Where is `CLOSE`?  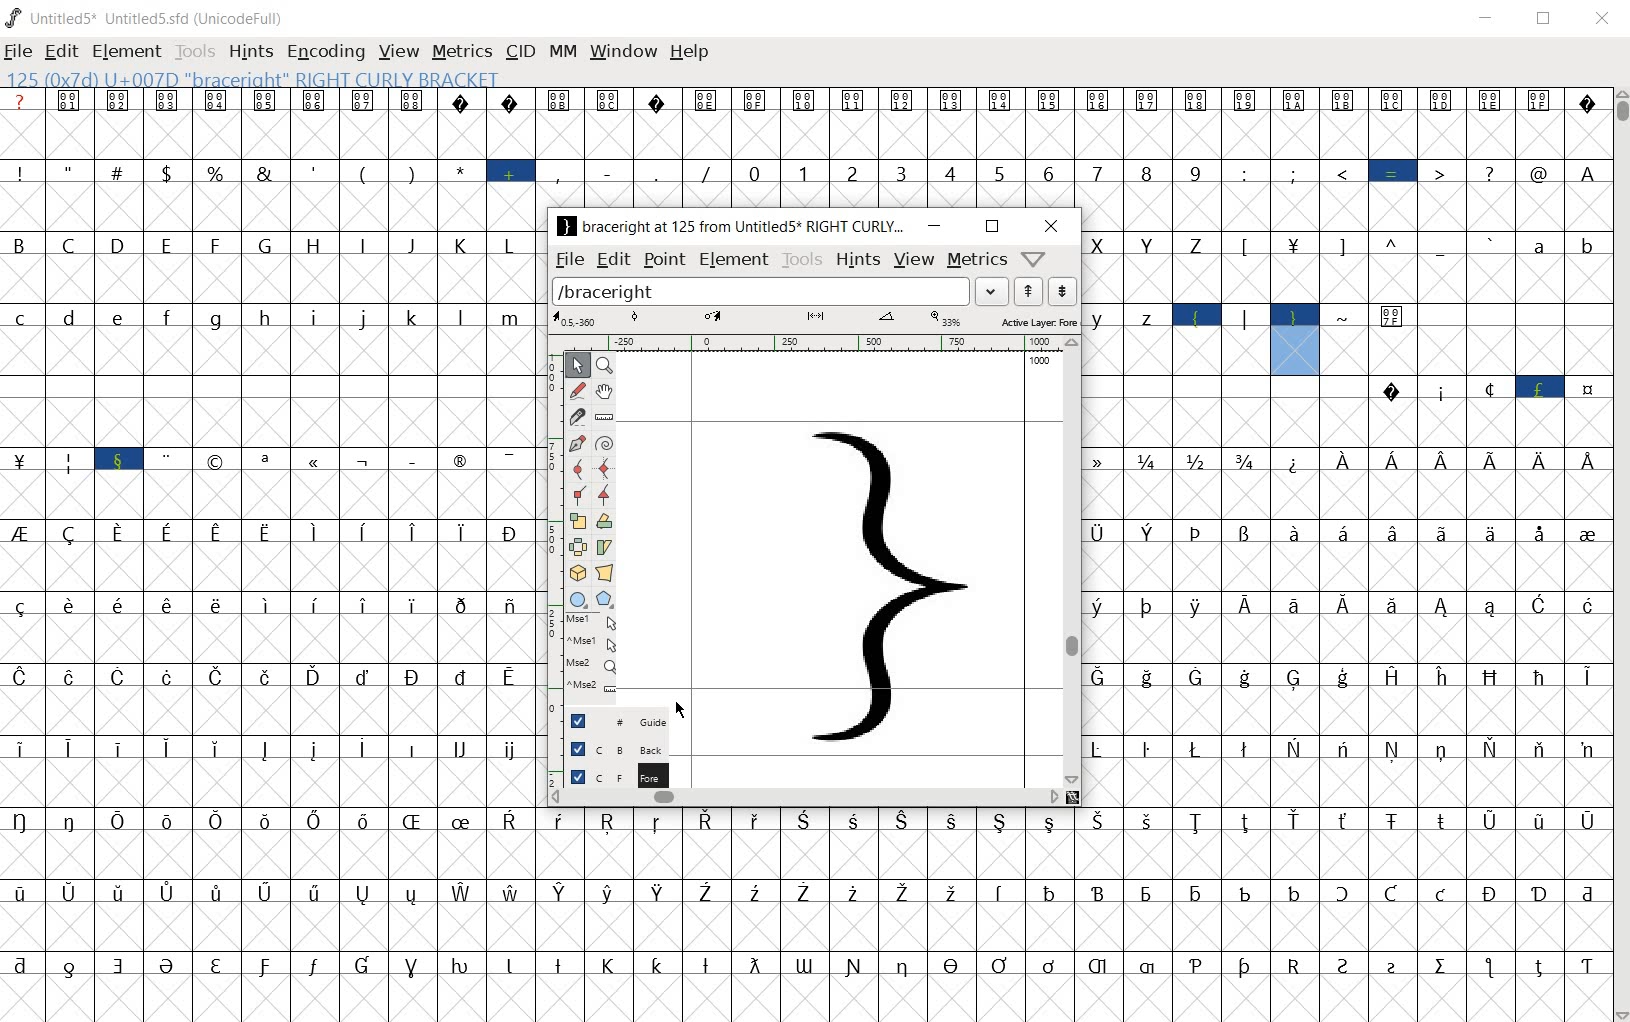 CLOSE is located at coordinates (1599, 18).